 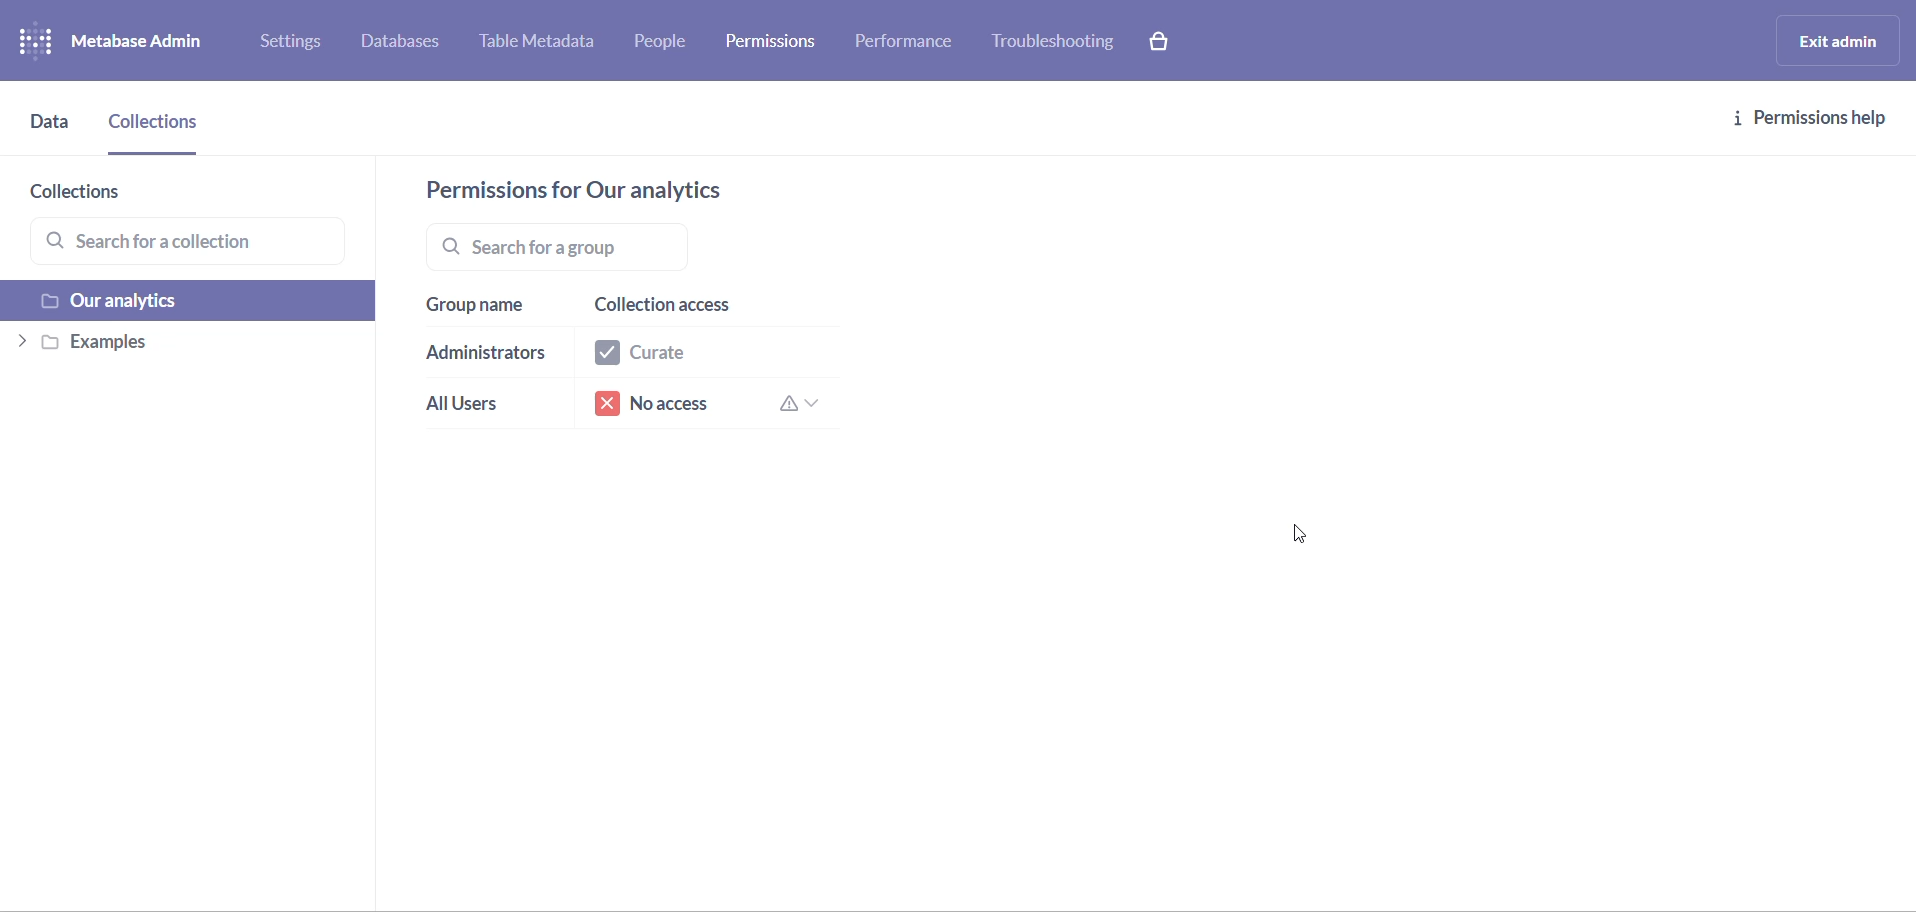 What do you see at coordinates (1811, 119) in the screenshot?
I see `permission help` at bounding box center [1811, 119].